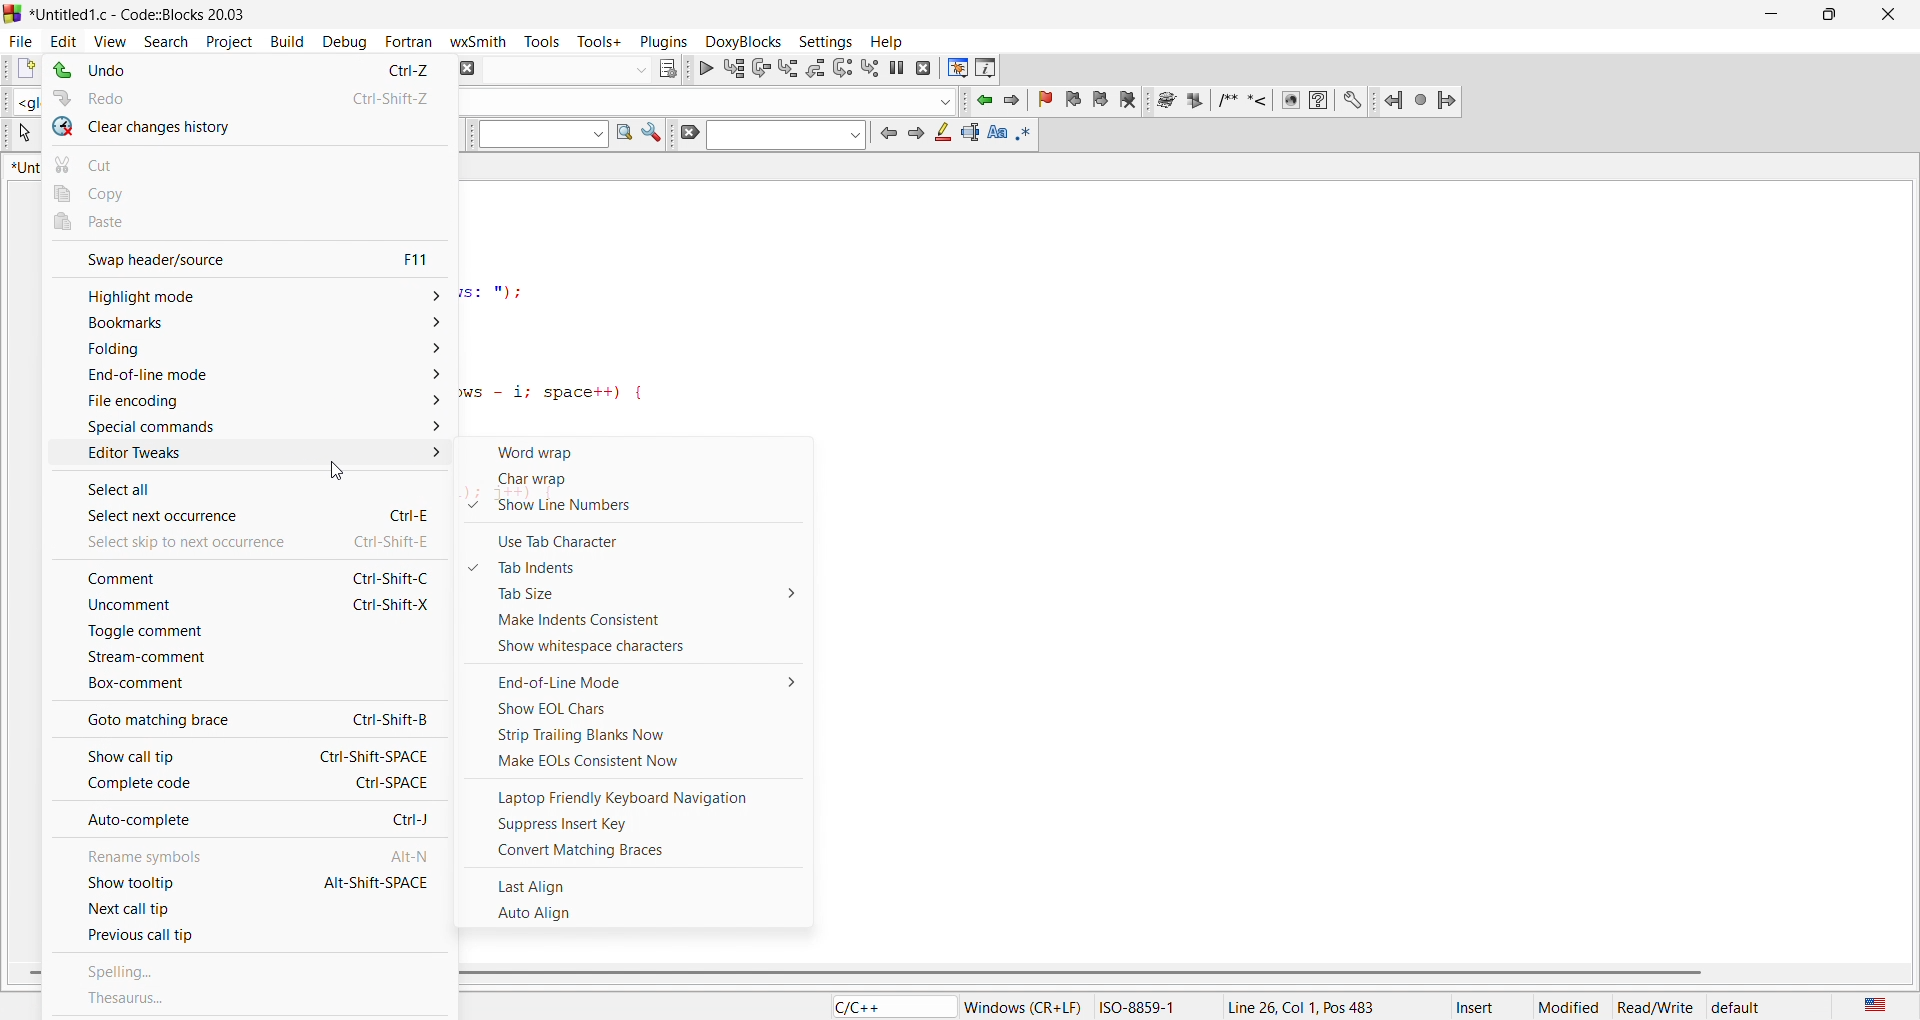 Image resolution: width=1920 pixels, height=1020 pixels. What do you see at coordinates (113, 36) in the screenshot?
I see `view` at bounding box center [113, 36].